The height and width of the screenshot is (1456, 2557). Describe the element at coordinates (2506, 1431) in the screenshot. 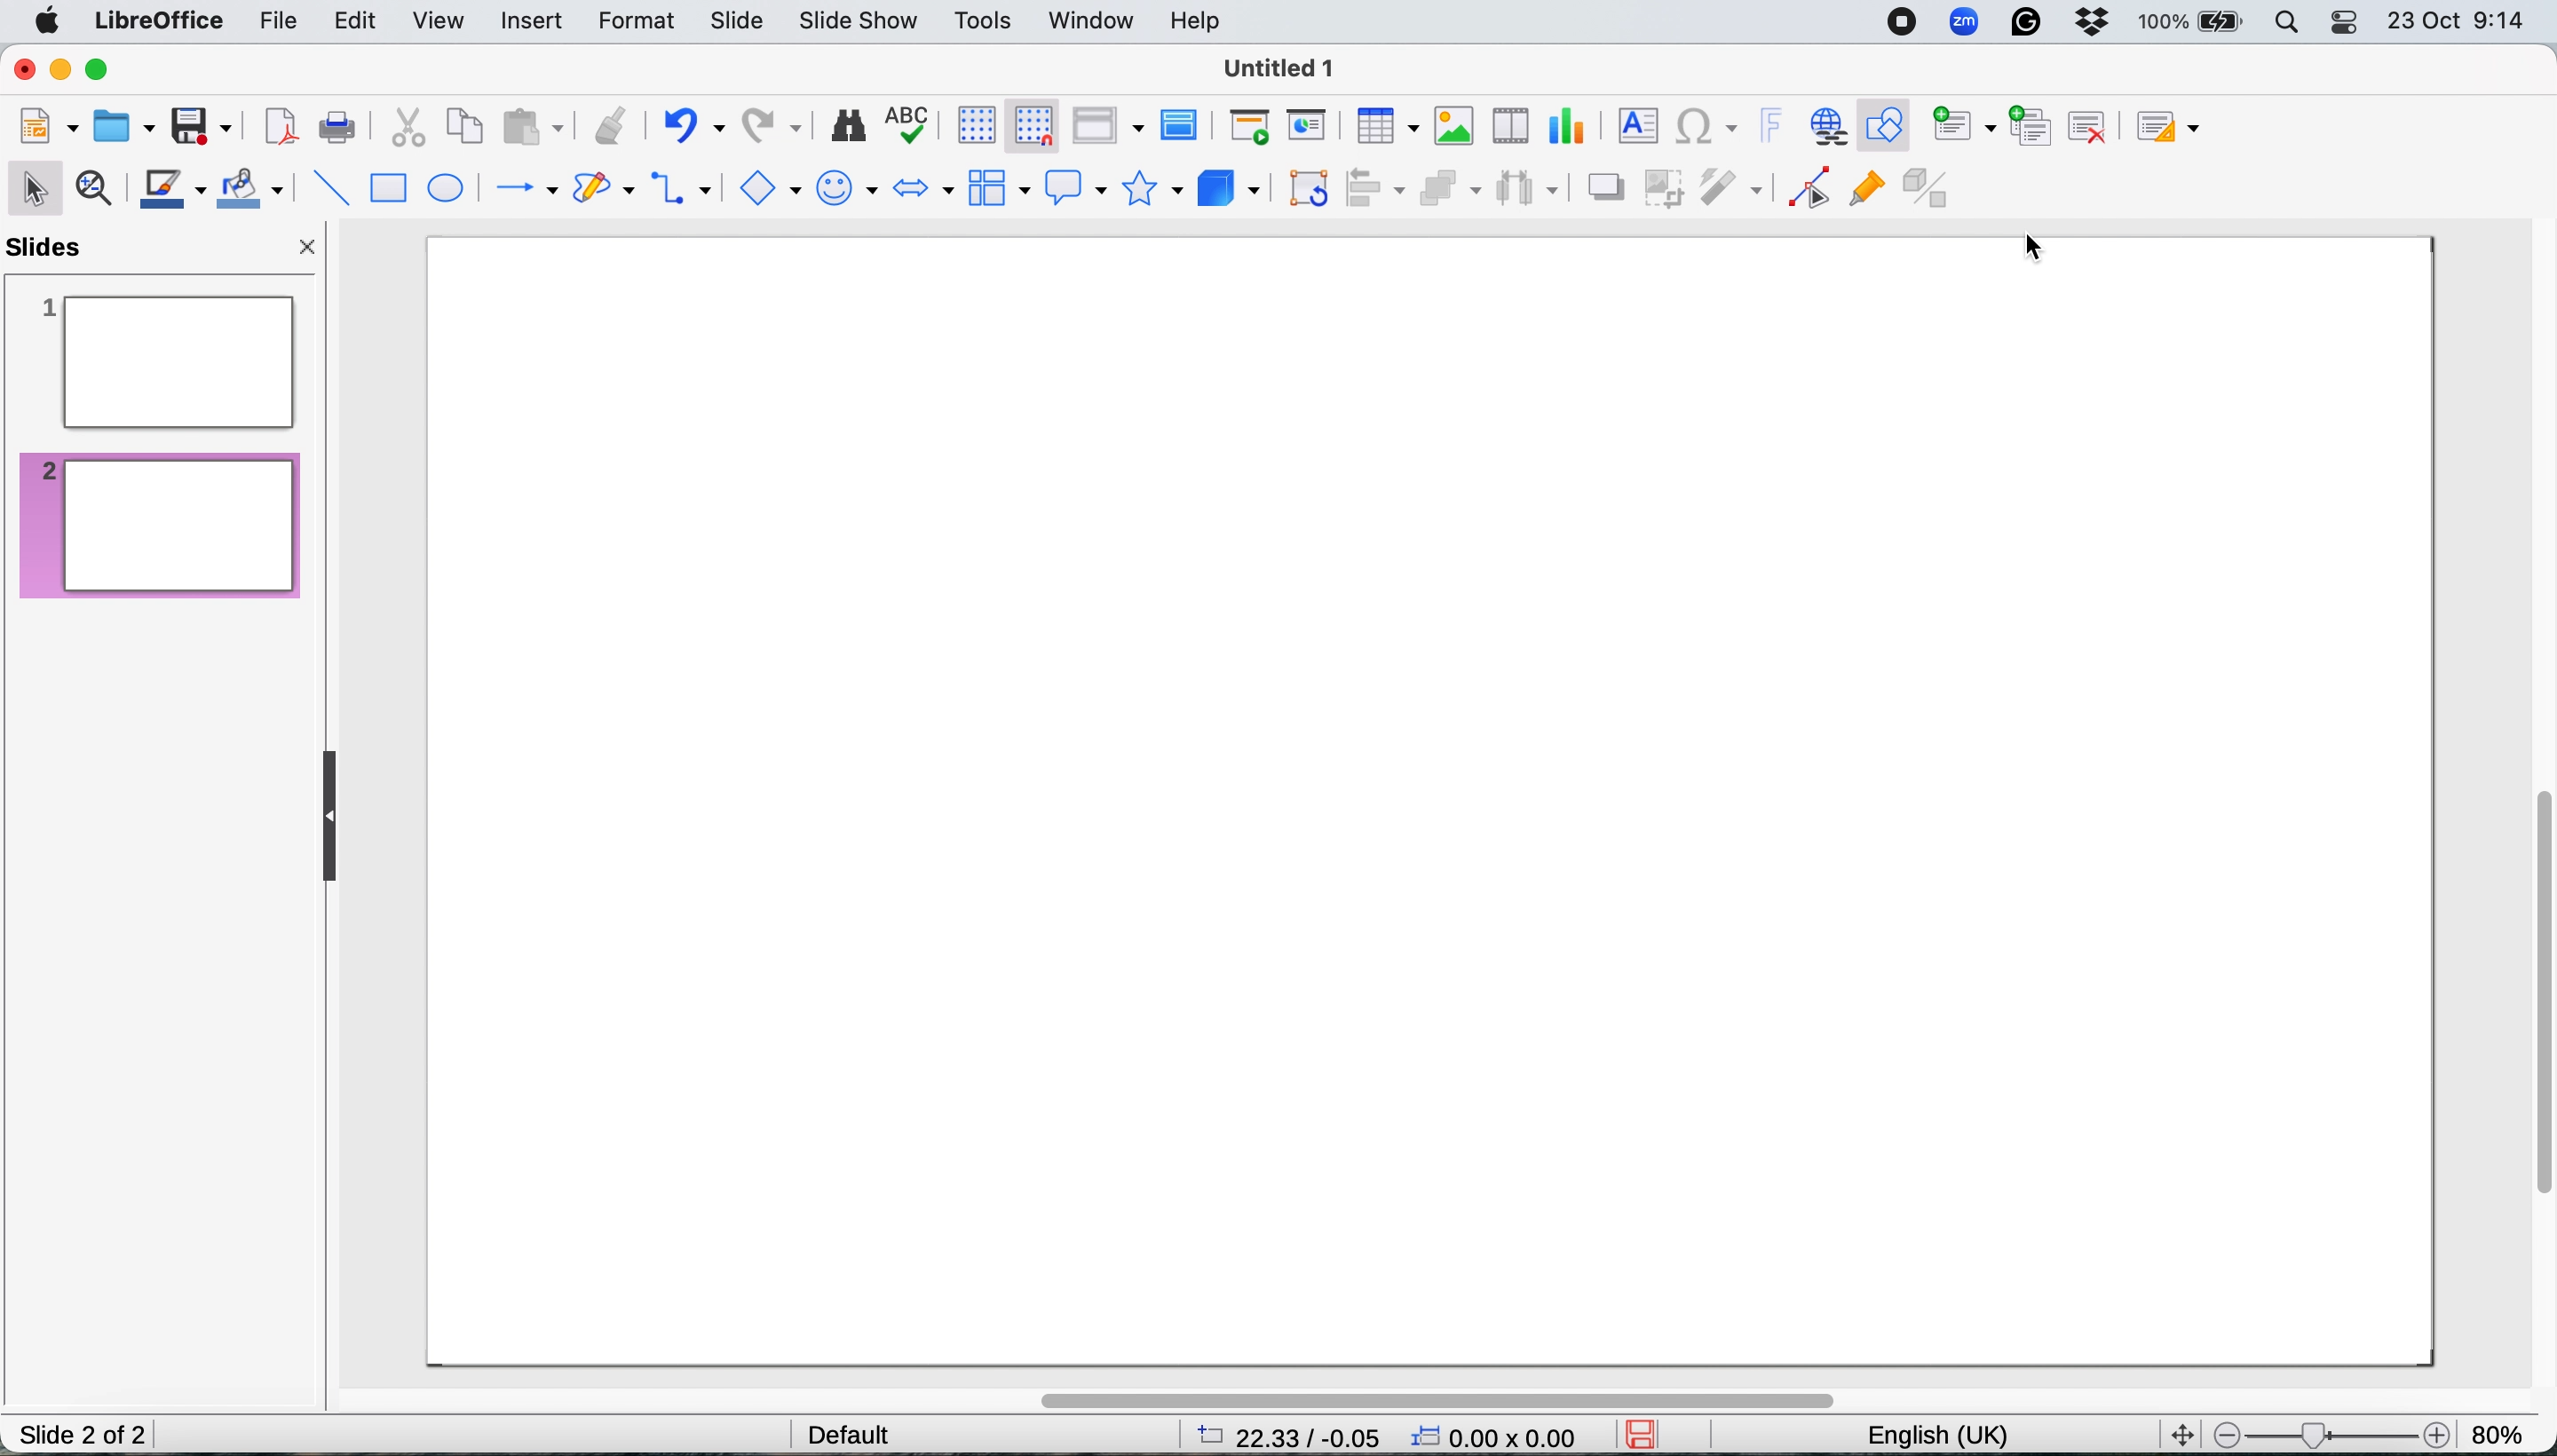

I see `zoom factor` at that location.